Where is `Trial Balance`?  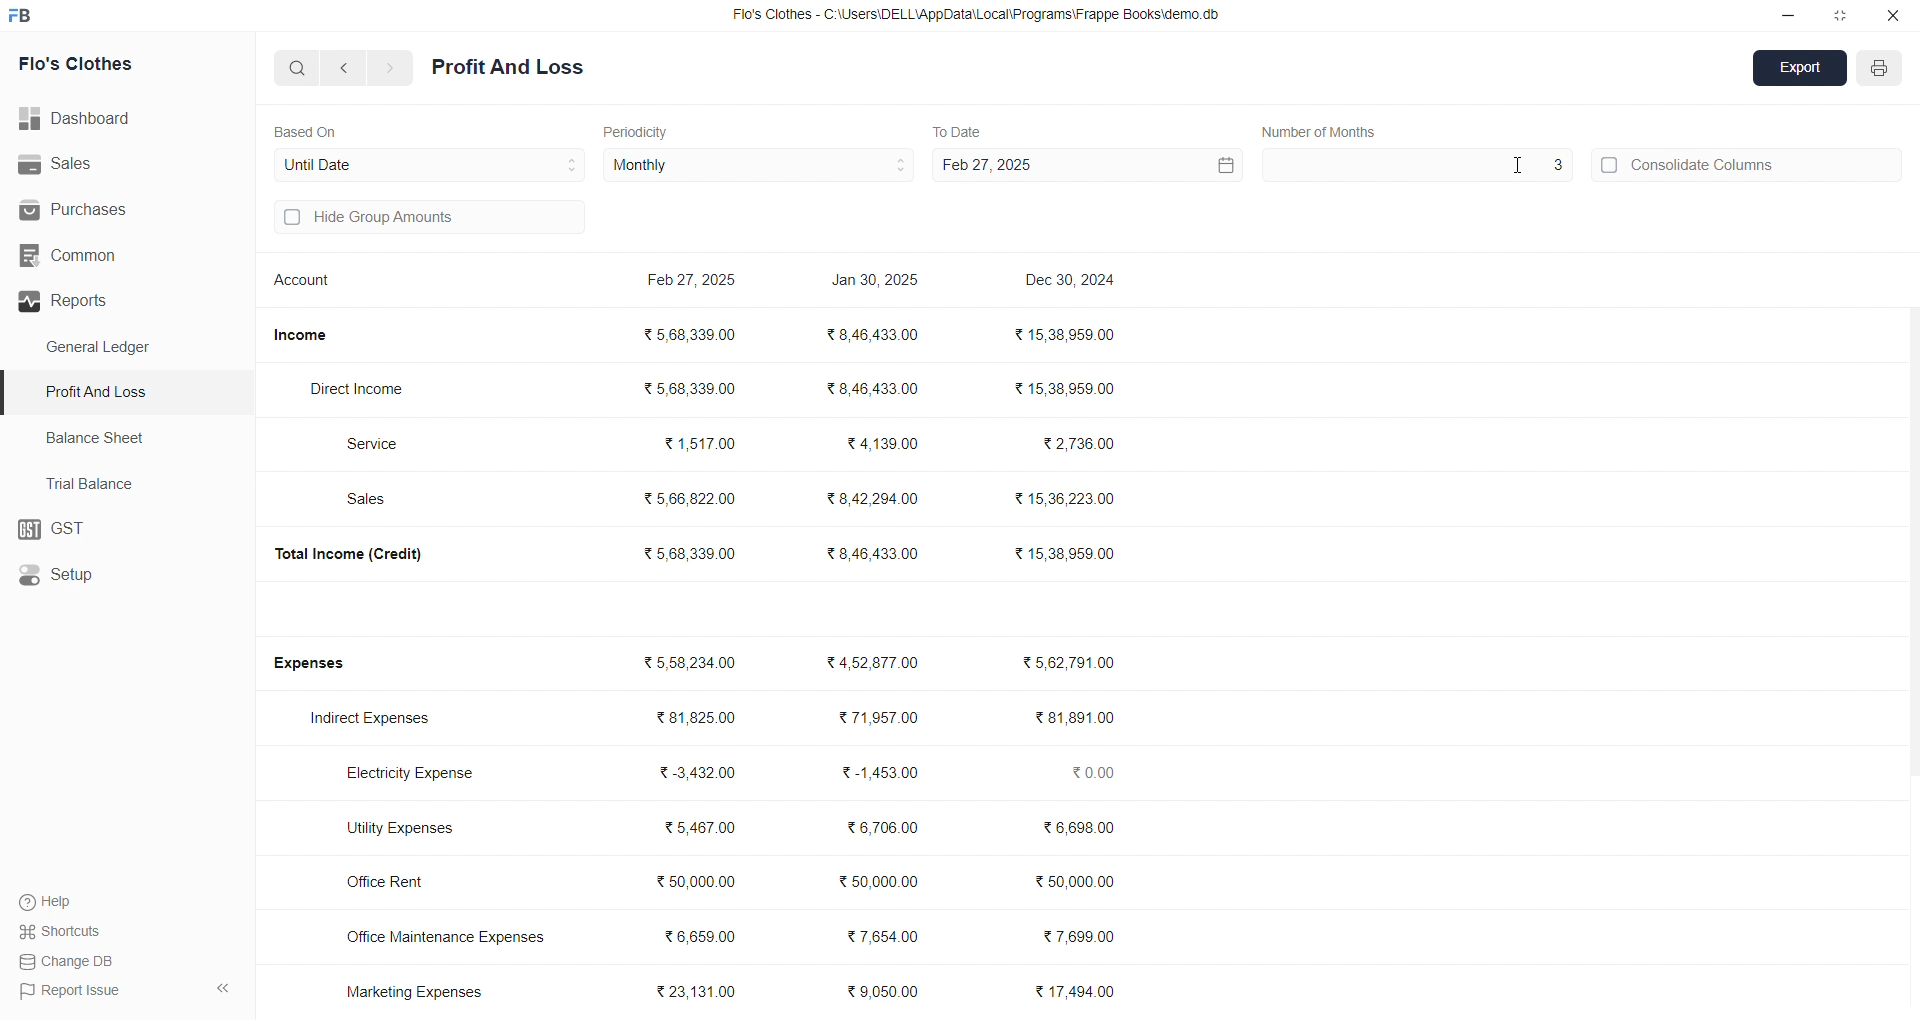 Trial Balance is located at coordinates (96, 483).